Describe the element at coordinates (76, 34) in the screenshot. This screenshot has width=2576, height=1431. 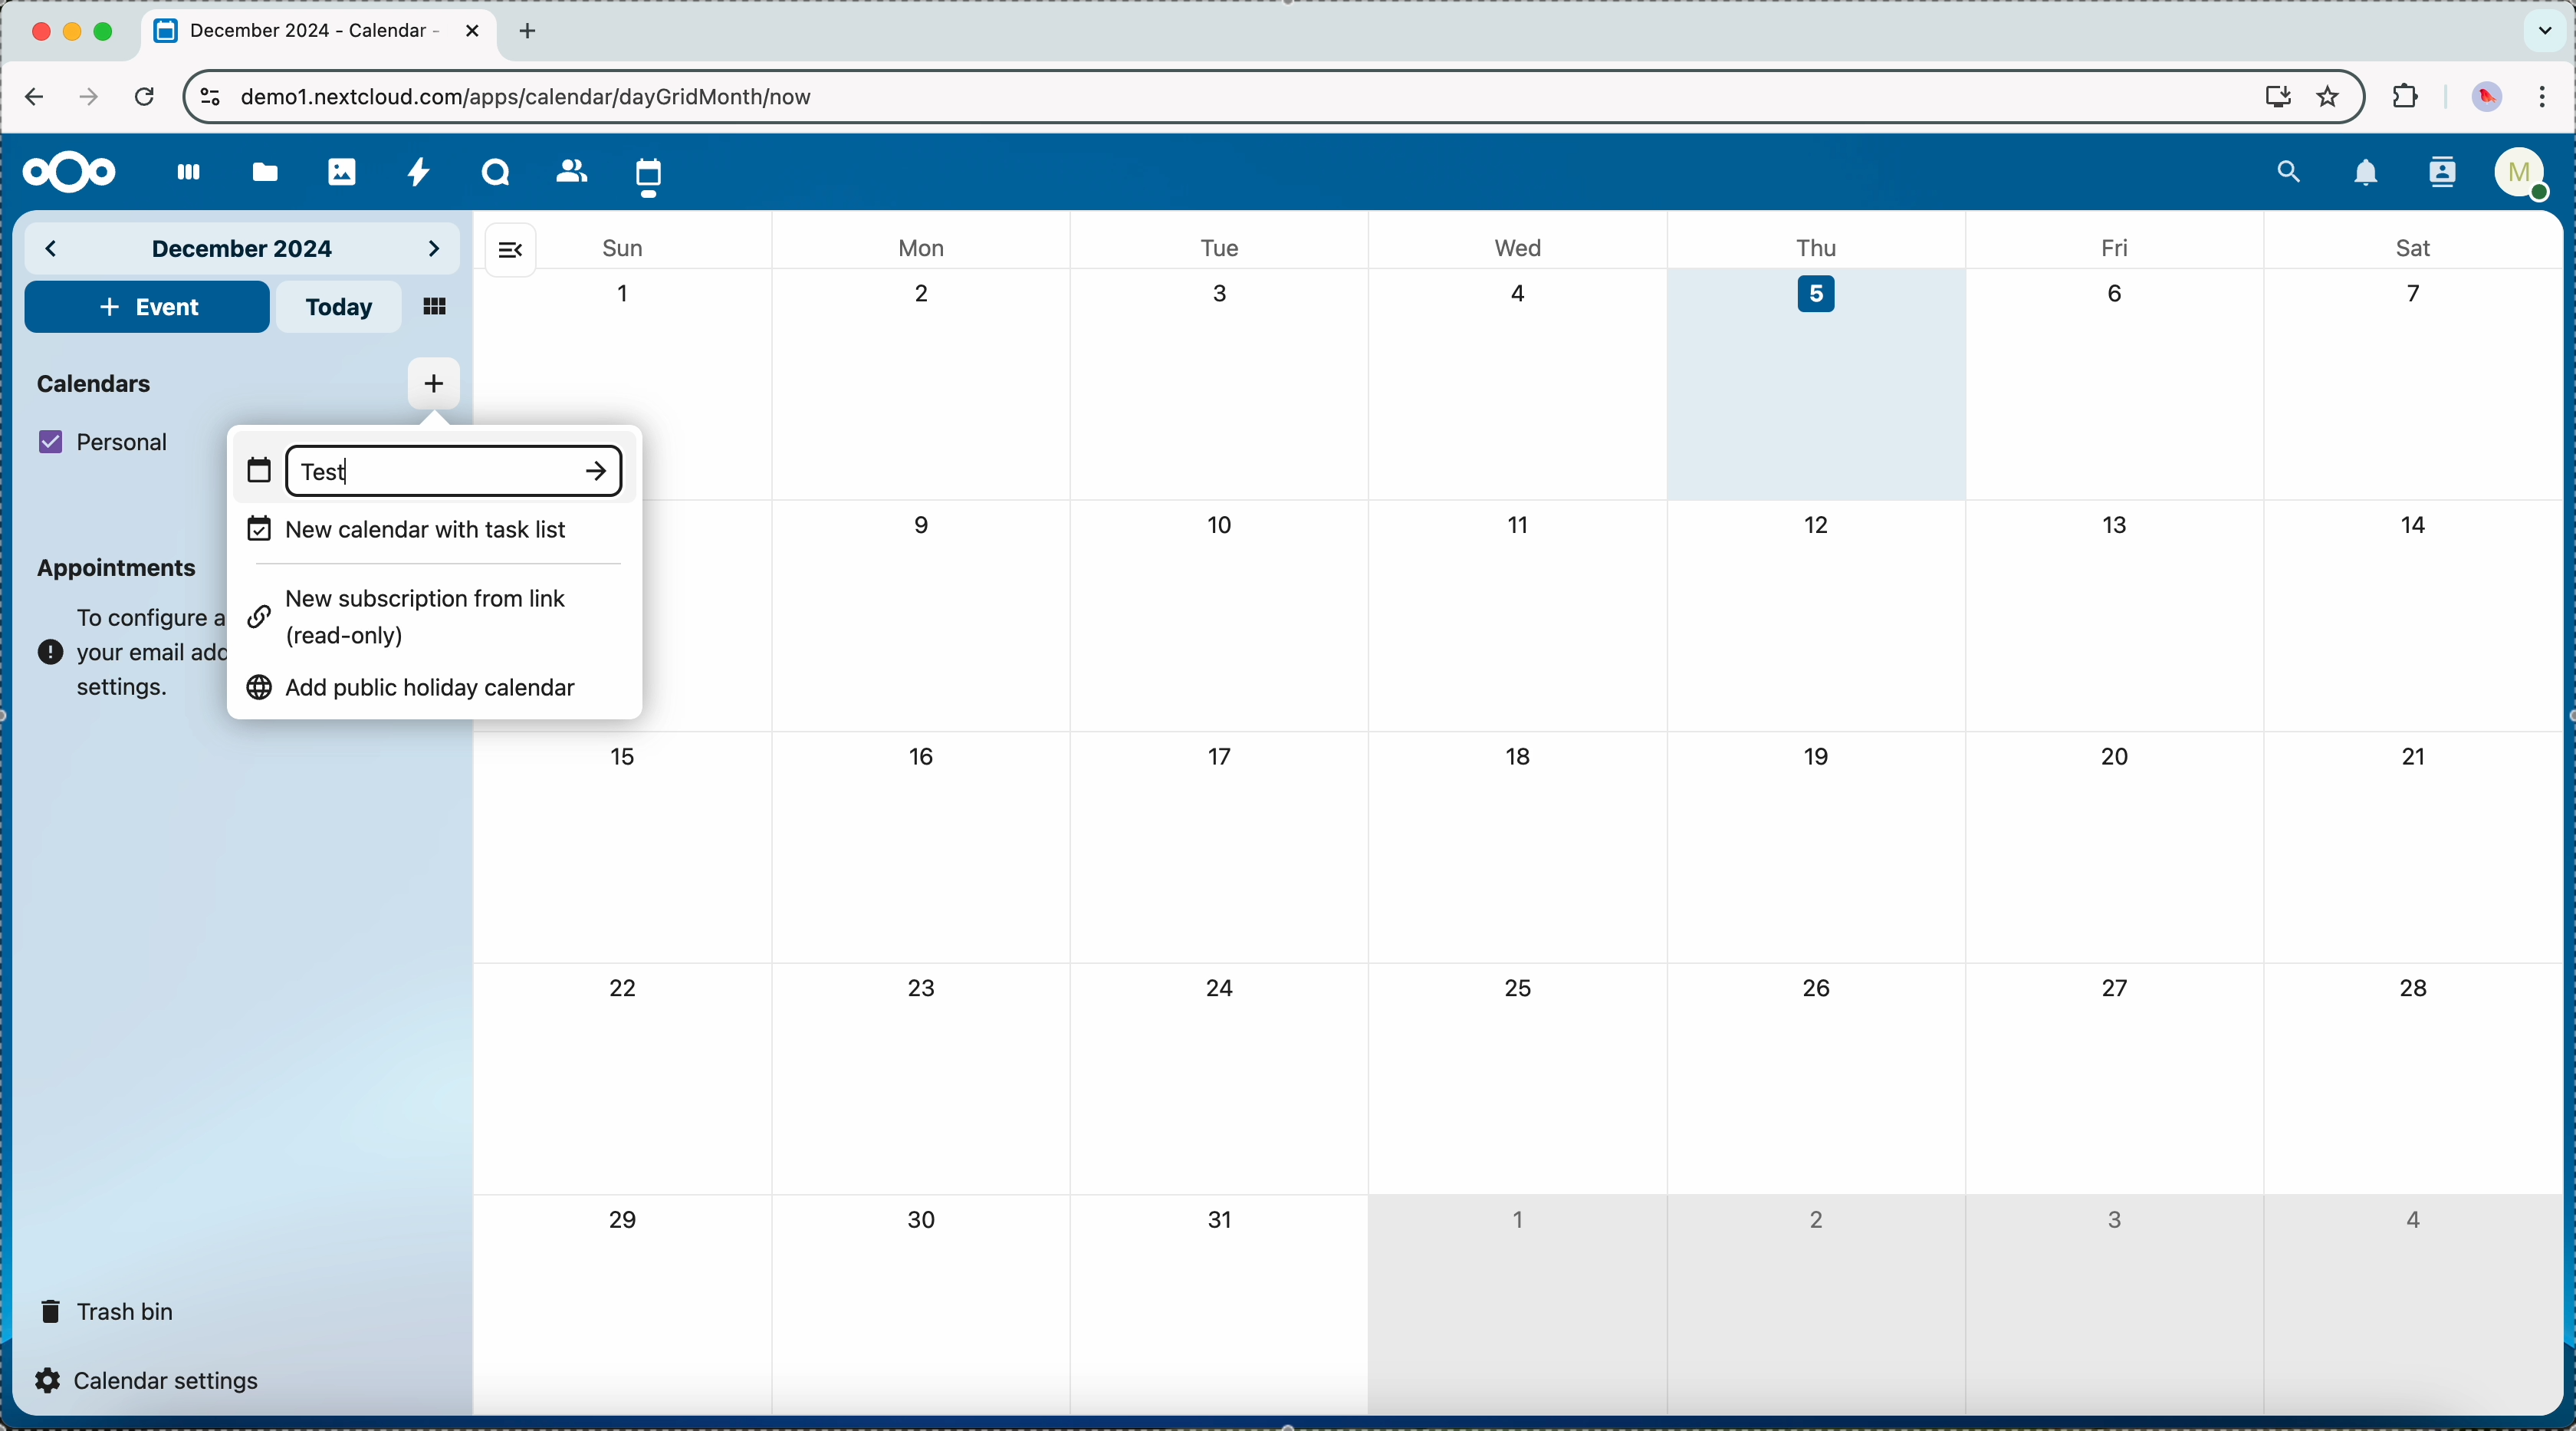
I see `minimize` at that location.